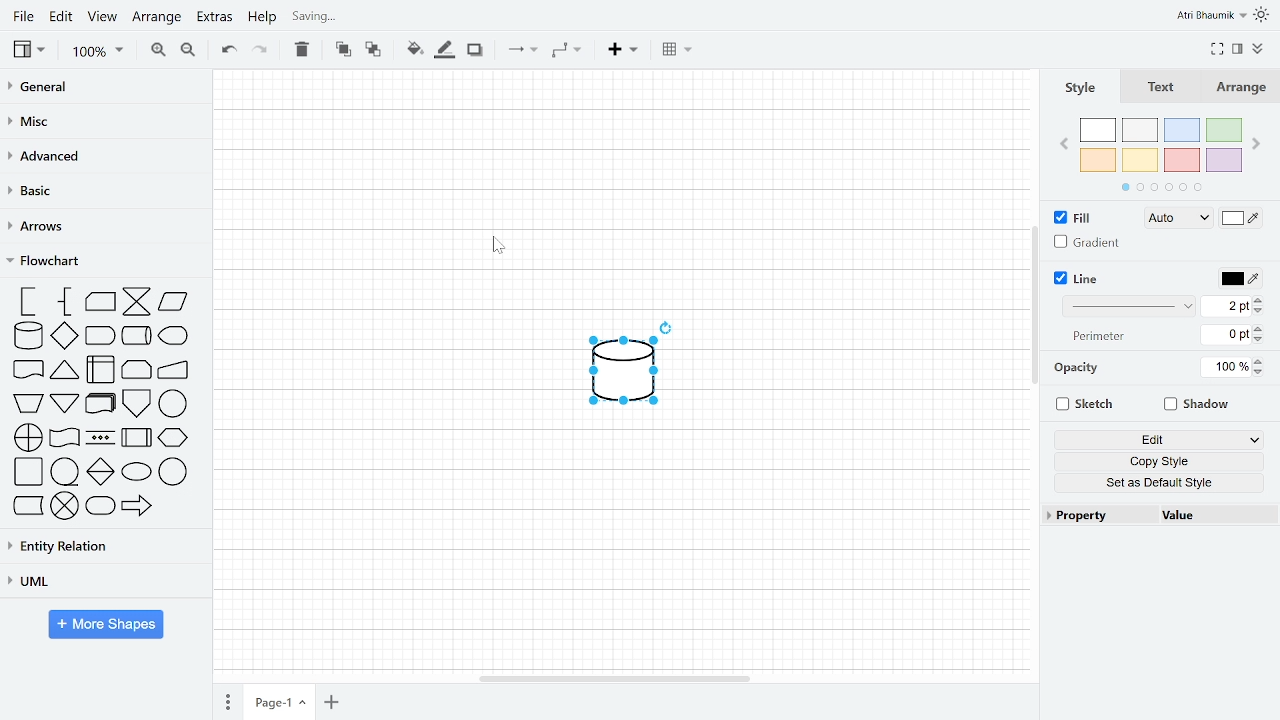 Image resolution: width=1280 pixels, height=720 pixels. Describe the element at coordinates (1097, 335) in the screenshot. I see `Perimeter` at that location.